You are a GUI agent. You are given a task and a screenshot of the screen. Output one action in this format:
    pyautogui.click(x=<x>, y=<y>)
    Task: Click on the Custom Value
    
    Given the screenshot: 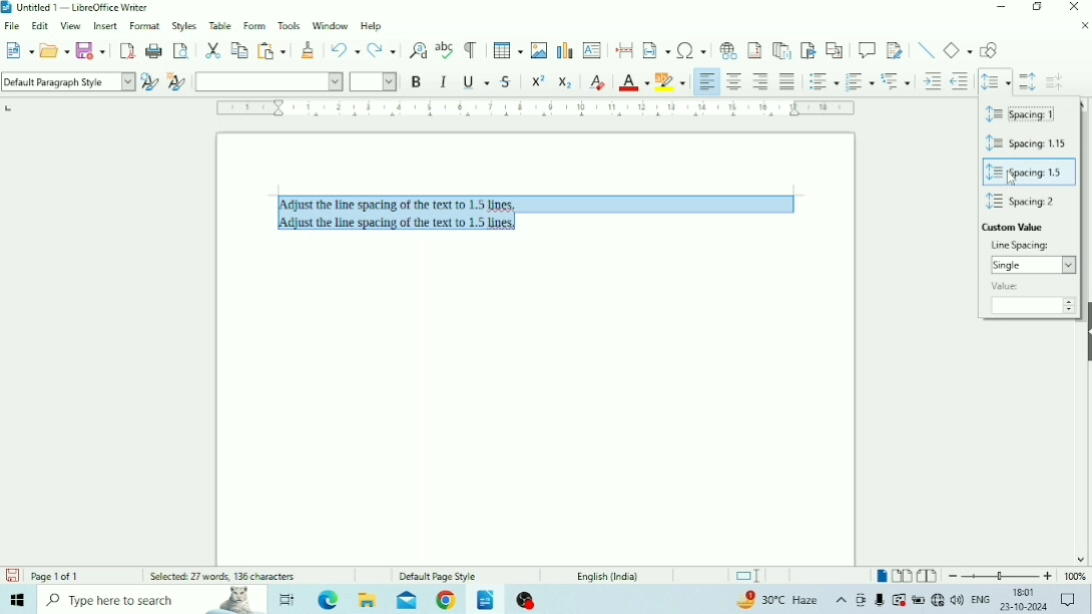 What is the action you would take?
    pyautogui.click(x=1013, y=227)
    